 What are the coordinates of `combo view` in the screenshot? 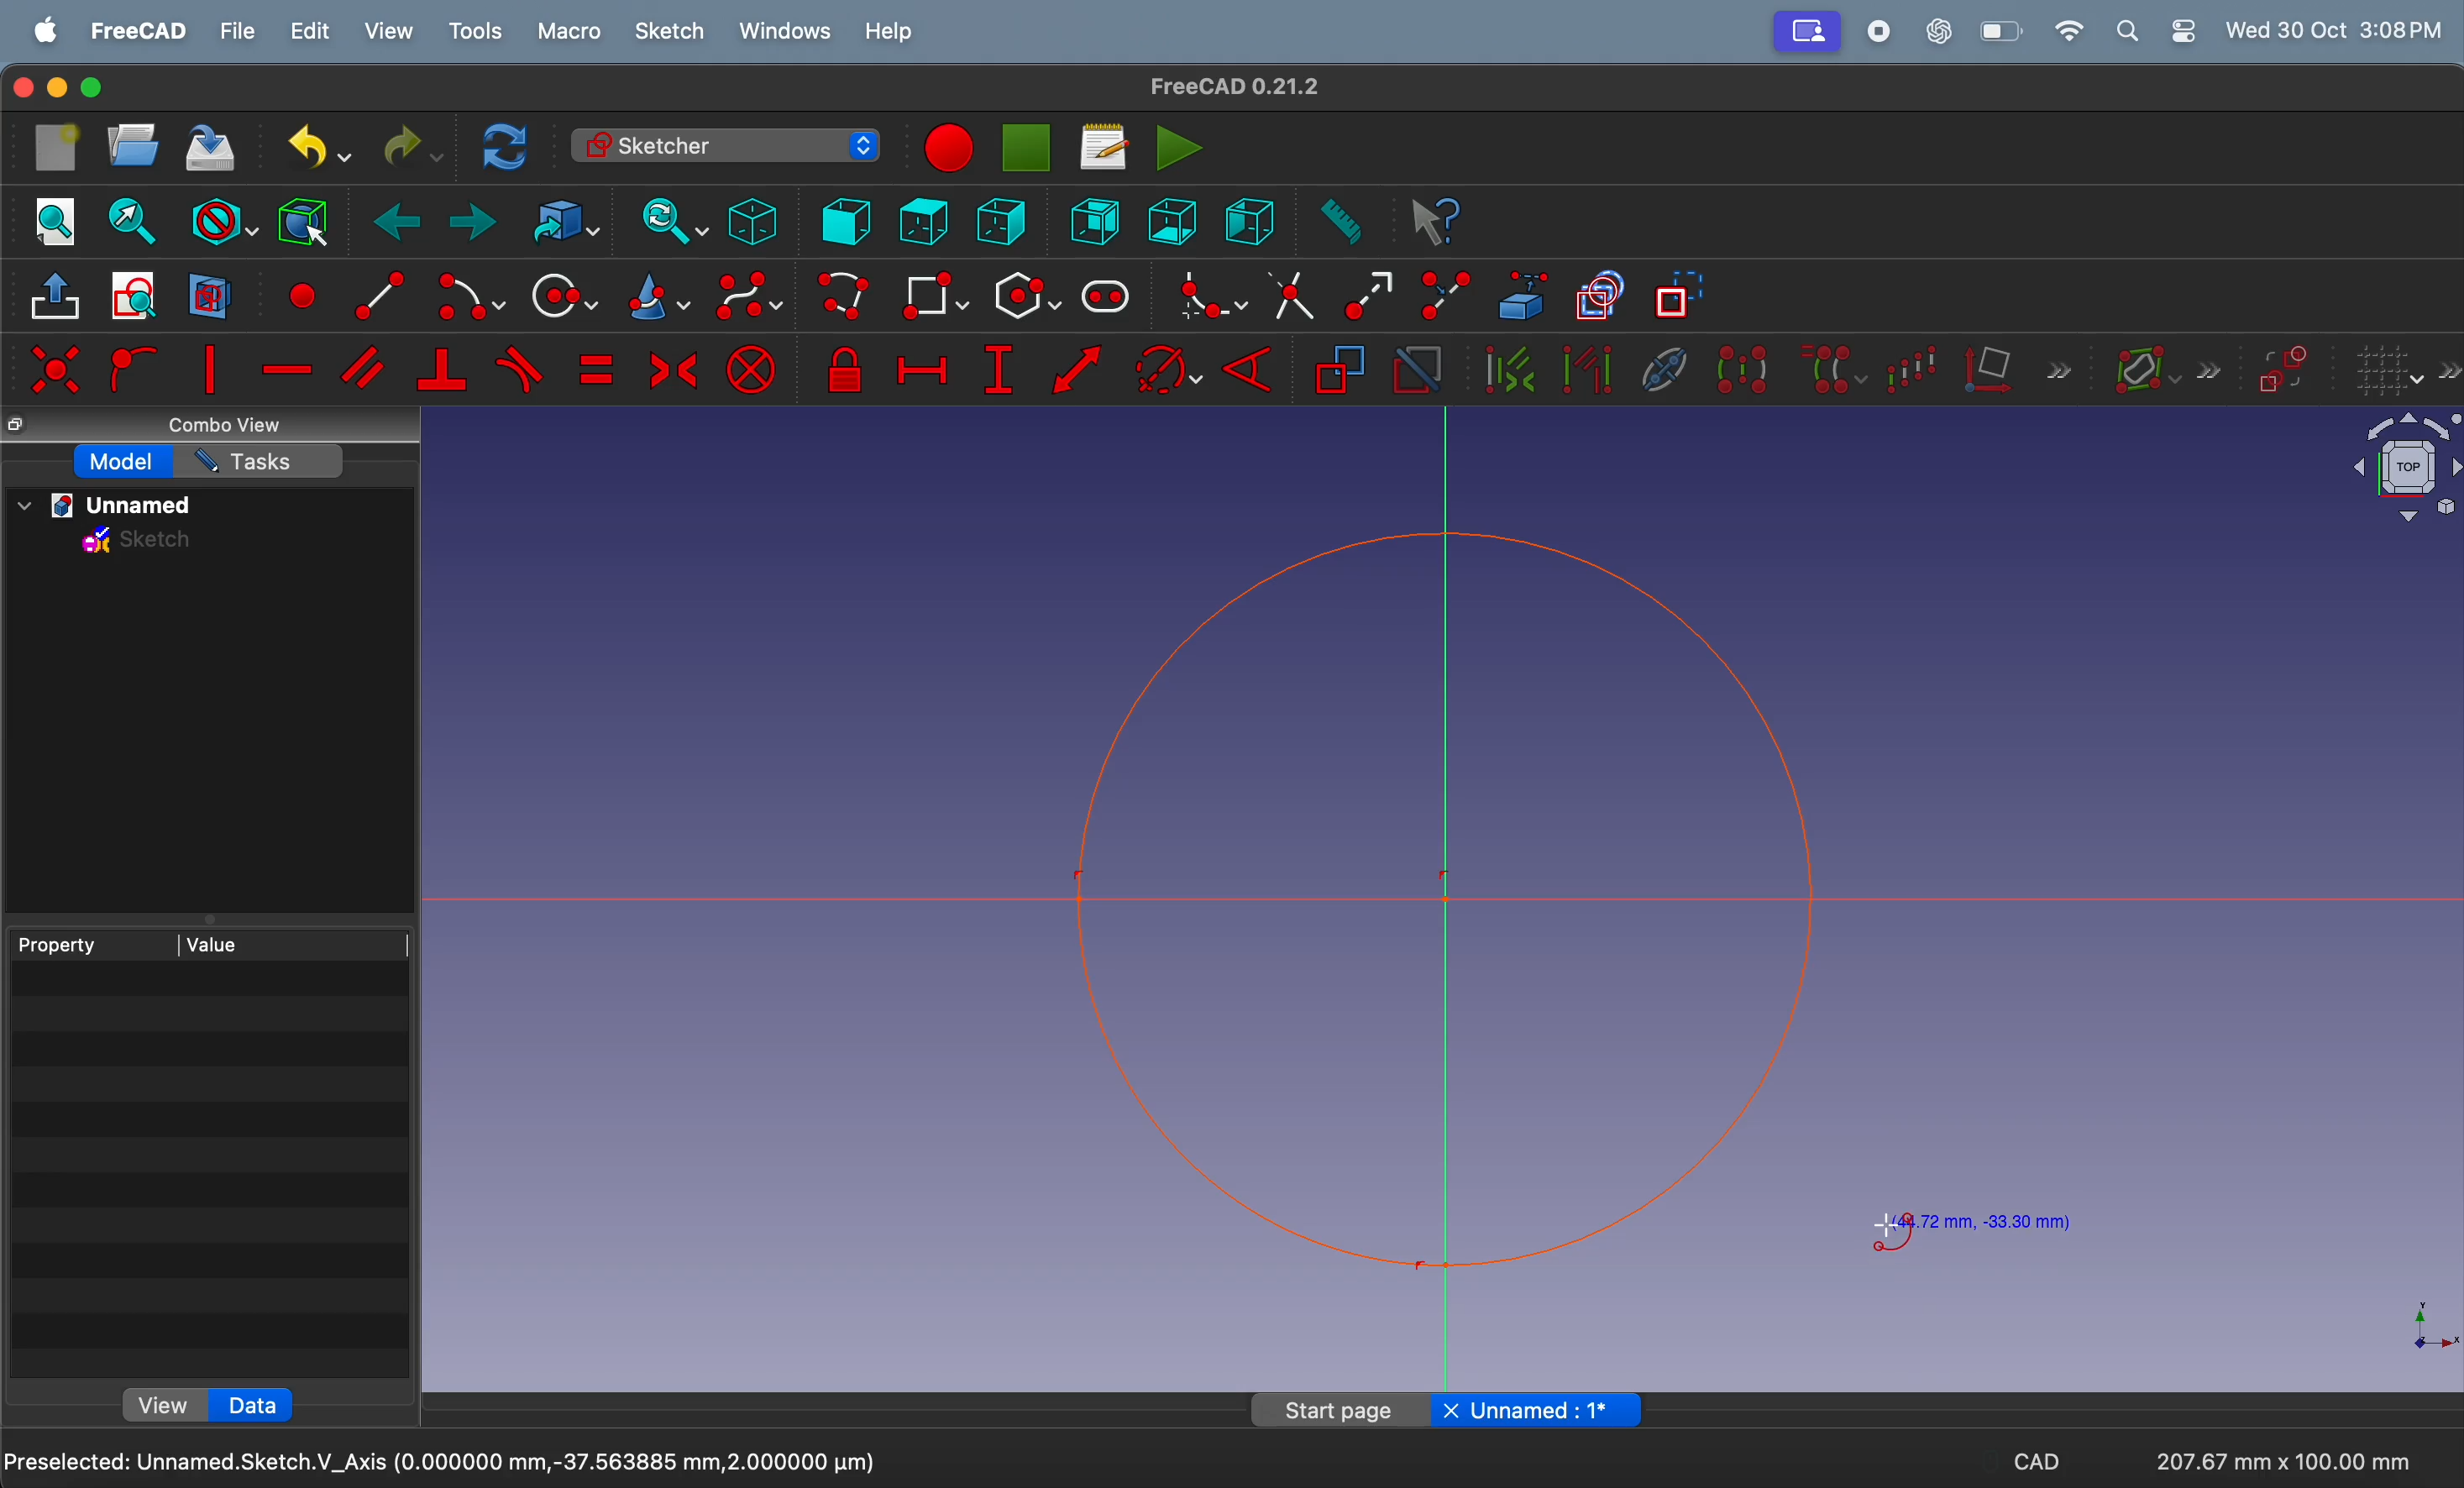 It's located at (232, 426).